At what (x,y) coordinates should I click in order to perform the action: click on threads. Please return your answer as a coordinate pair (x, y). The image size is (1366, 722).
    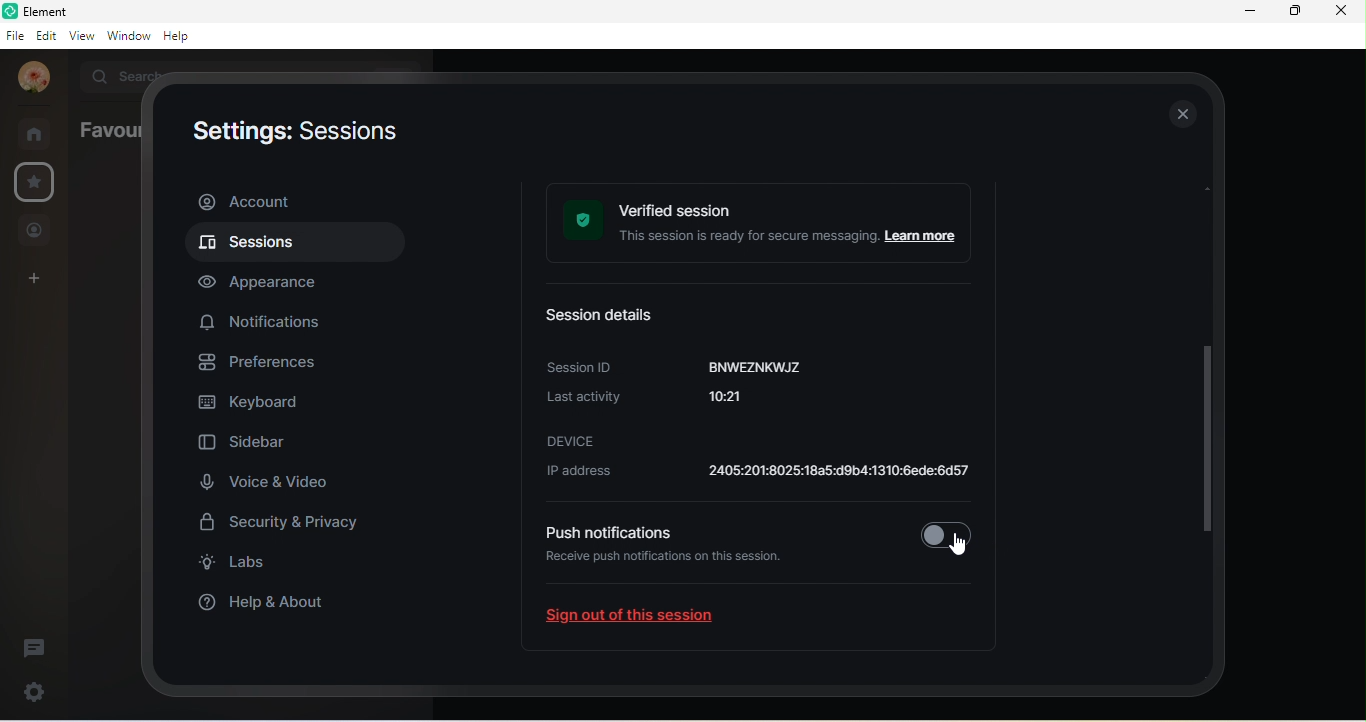
    Looking at the image, I should click on (35, 649).